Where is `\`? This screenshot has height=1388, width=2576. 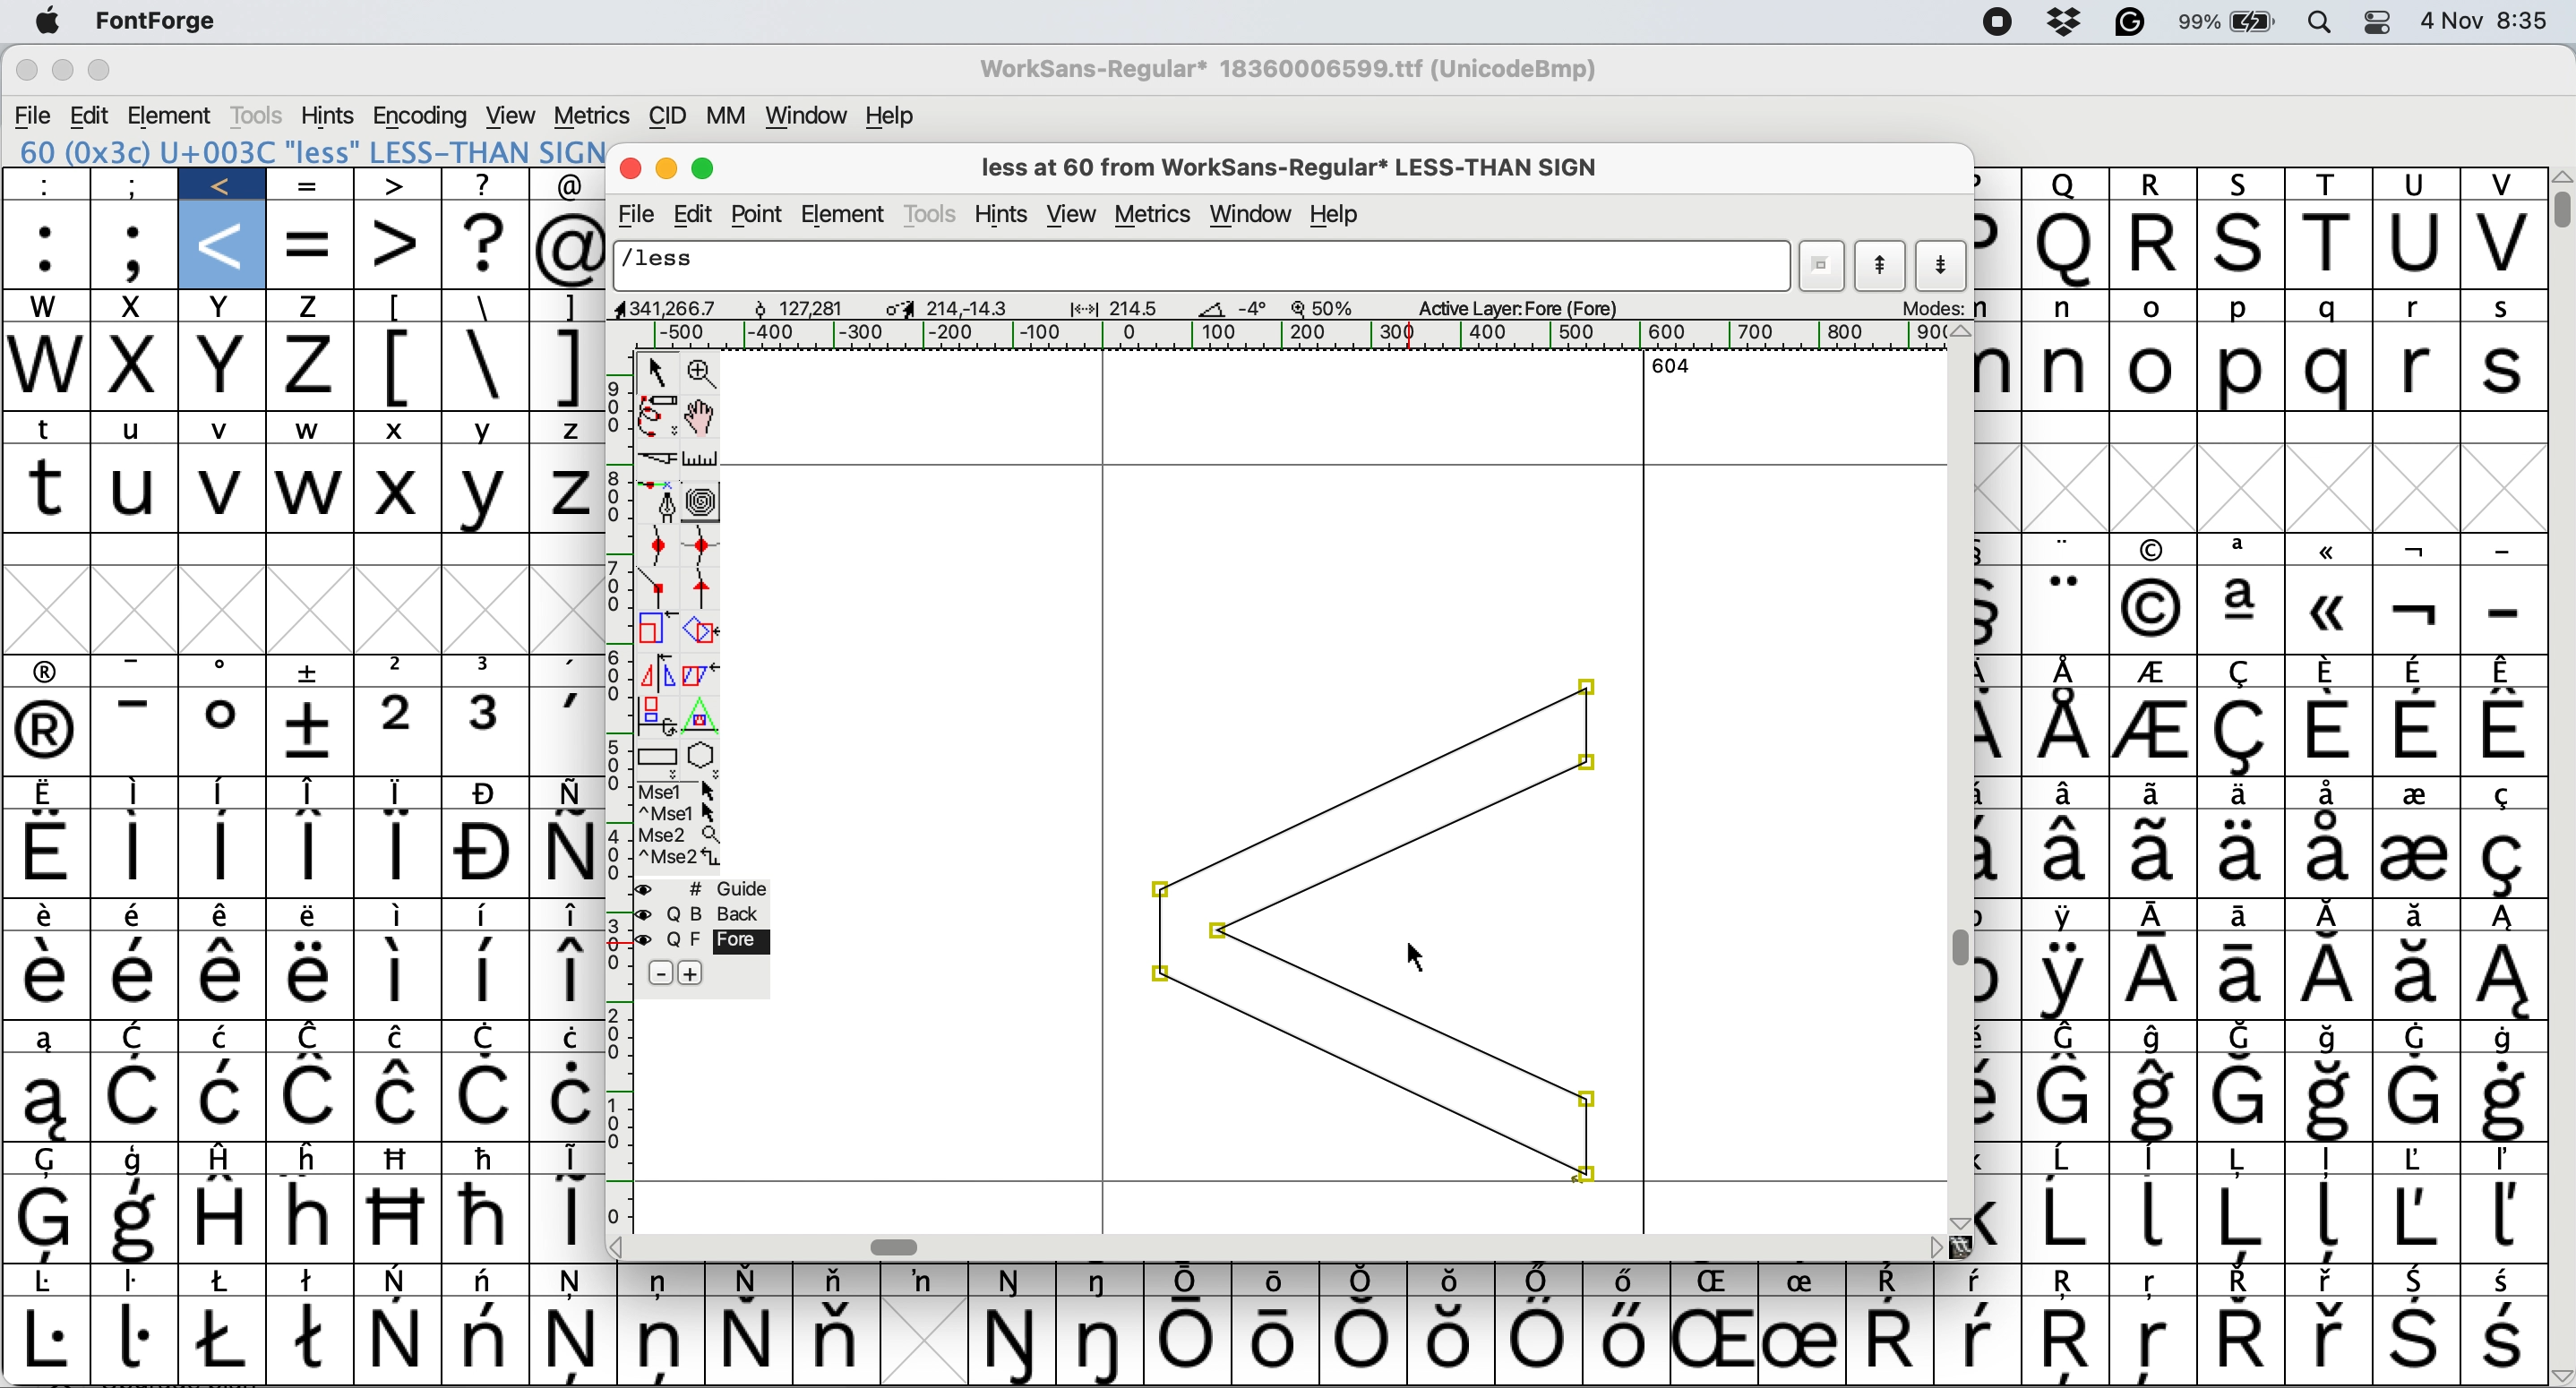
\ is located at coordinates (487, 364).